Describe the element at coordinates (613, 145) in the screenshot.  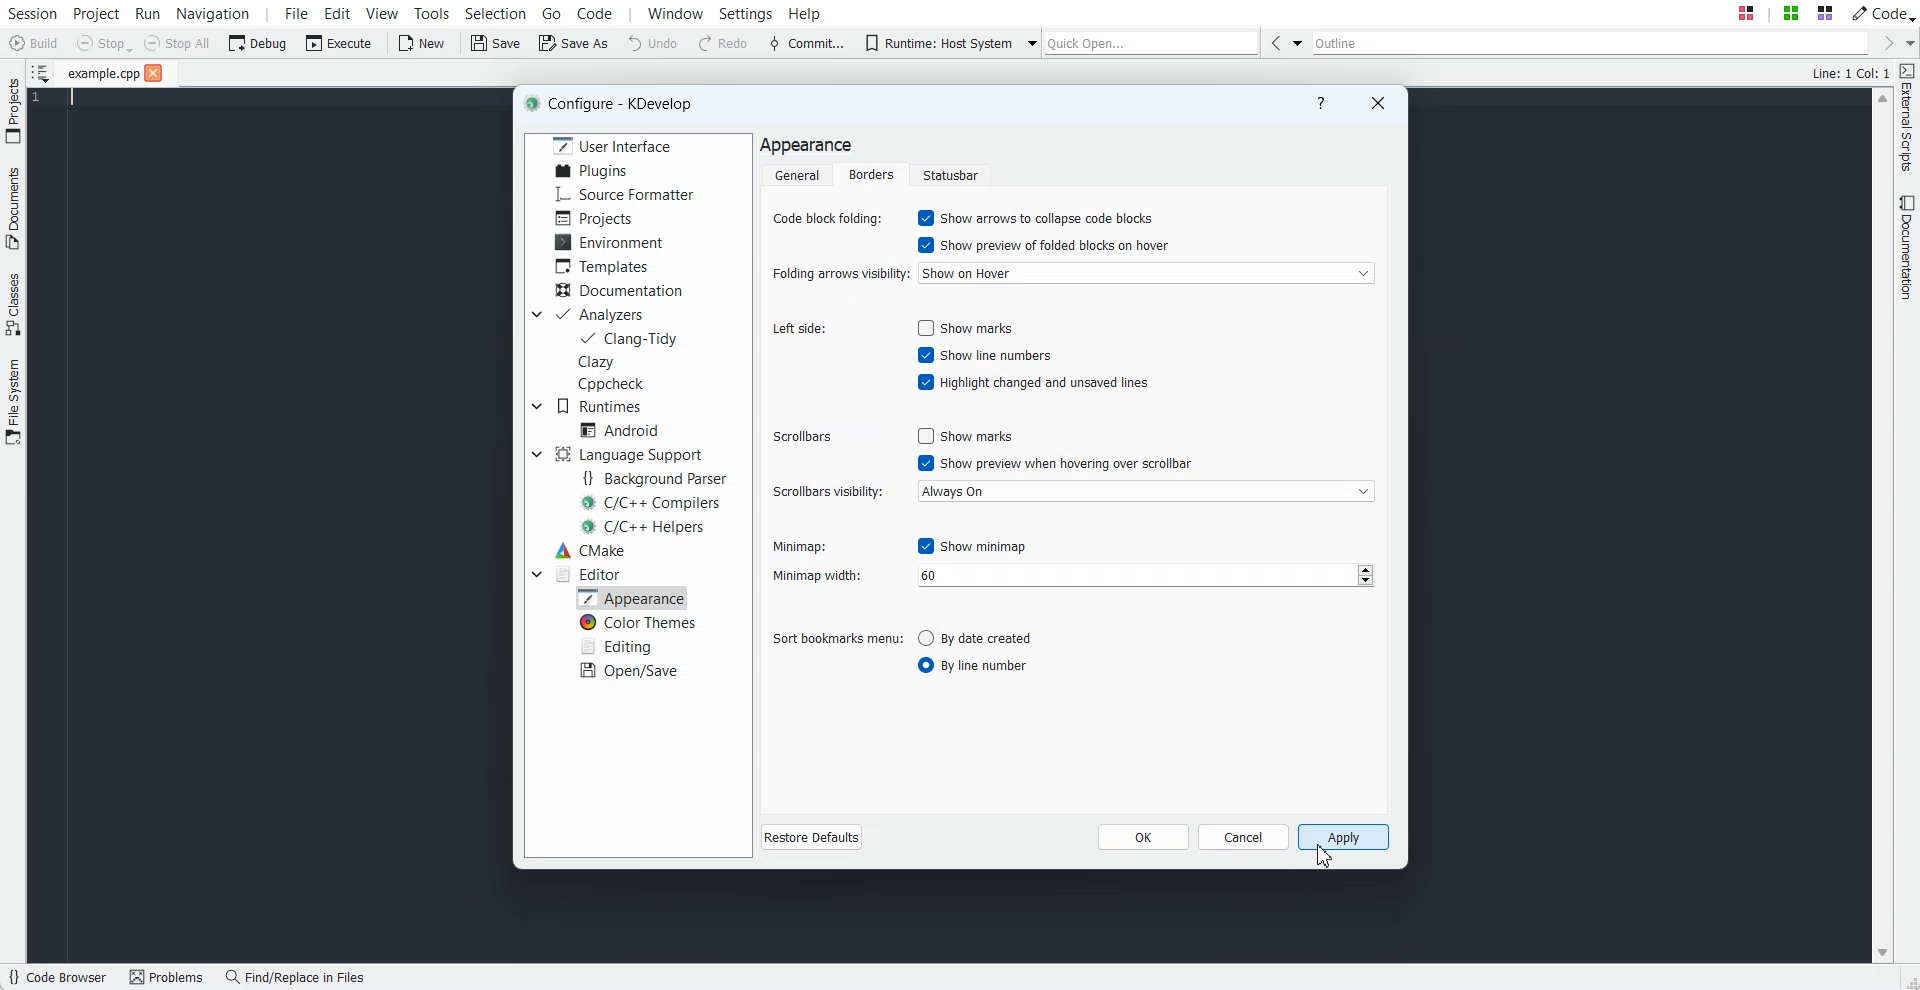
I see `User Interface` at that location.